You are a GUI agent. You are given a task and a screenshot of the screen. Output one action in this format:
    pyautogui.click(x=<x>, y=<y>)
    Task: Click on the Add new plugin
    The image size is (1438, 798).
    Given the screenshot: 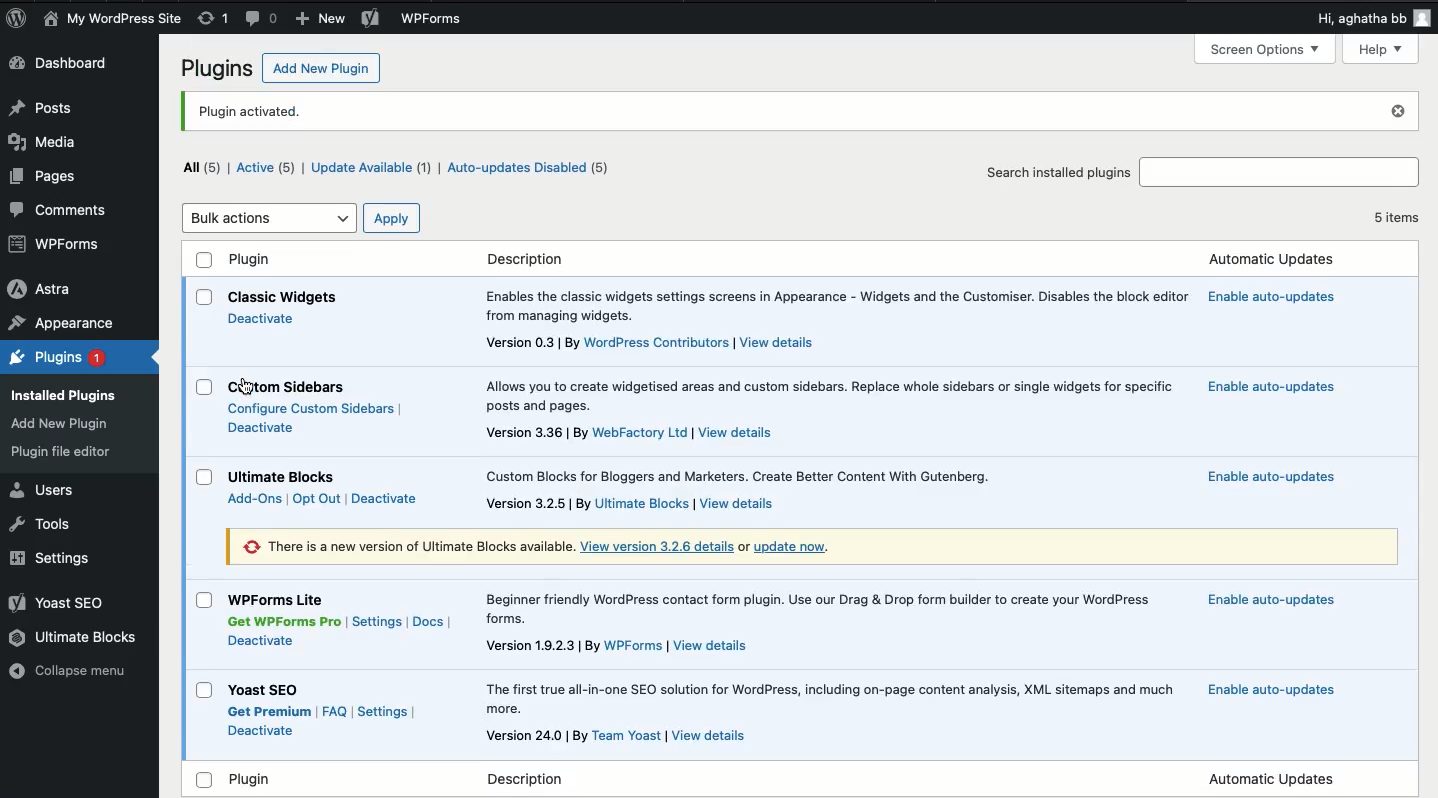 What is the action you would take?
    pyautogui.click(x=316, y=70)
    